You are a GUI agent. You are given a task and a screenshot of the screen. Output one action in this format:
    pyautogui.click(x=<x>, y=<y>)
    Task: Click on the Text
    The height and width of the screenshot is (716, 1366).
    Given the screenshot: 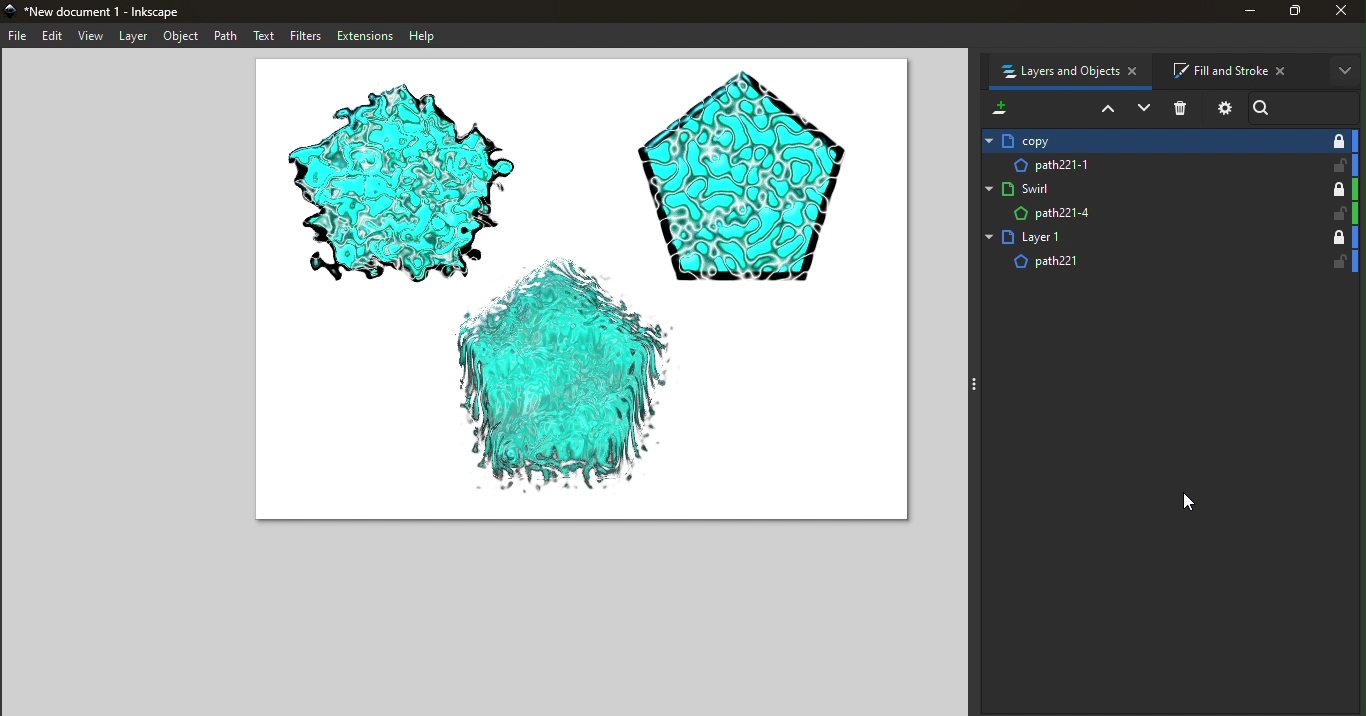 What is the action you would take?
    pyautogui.click(x=262, y=36)
    